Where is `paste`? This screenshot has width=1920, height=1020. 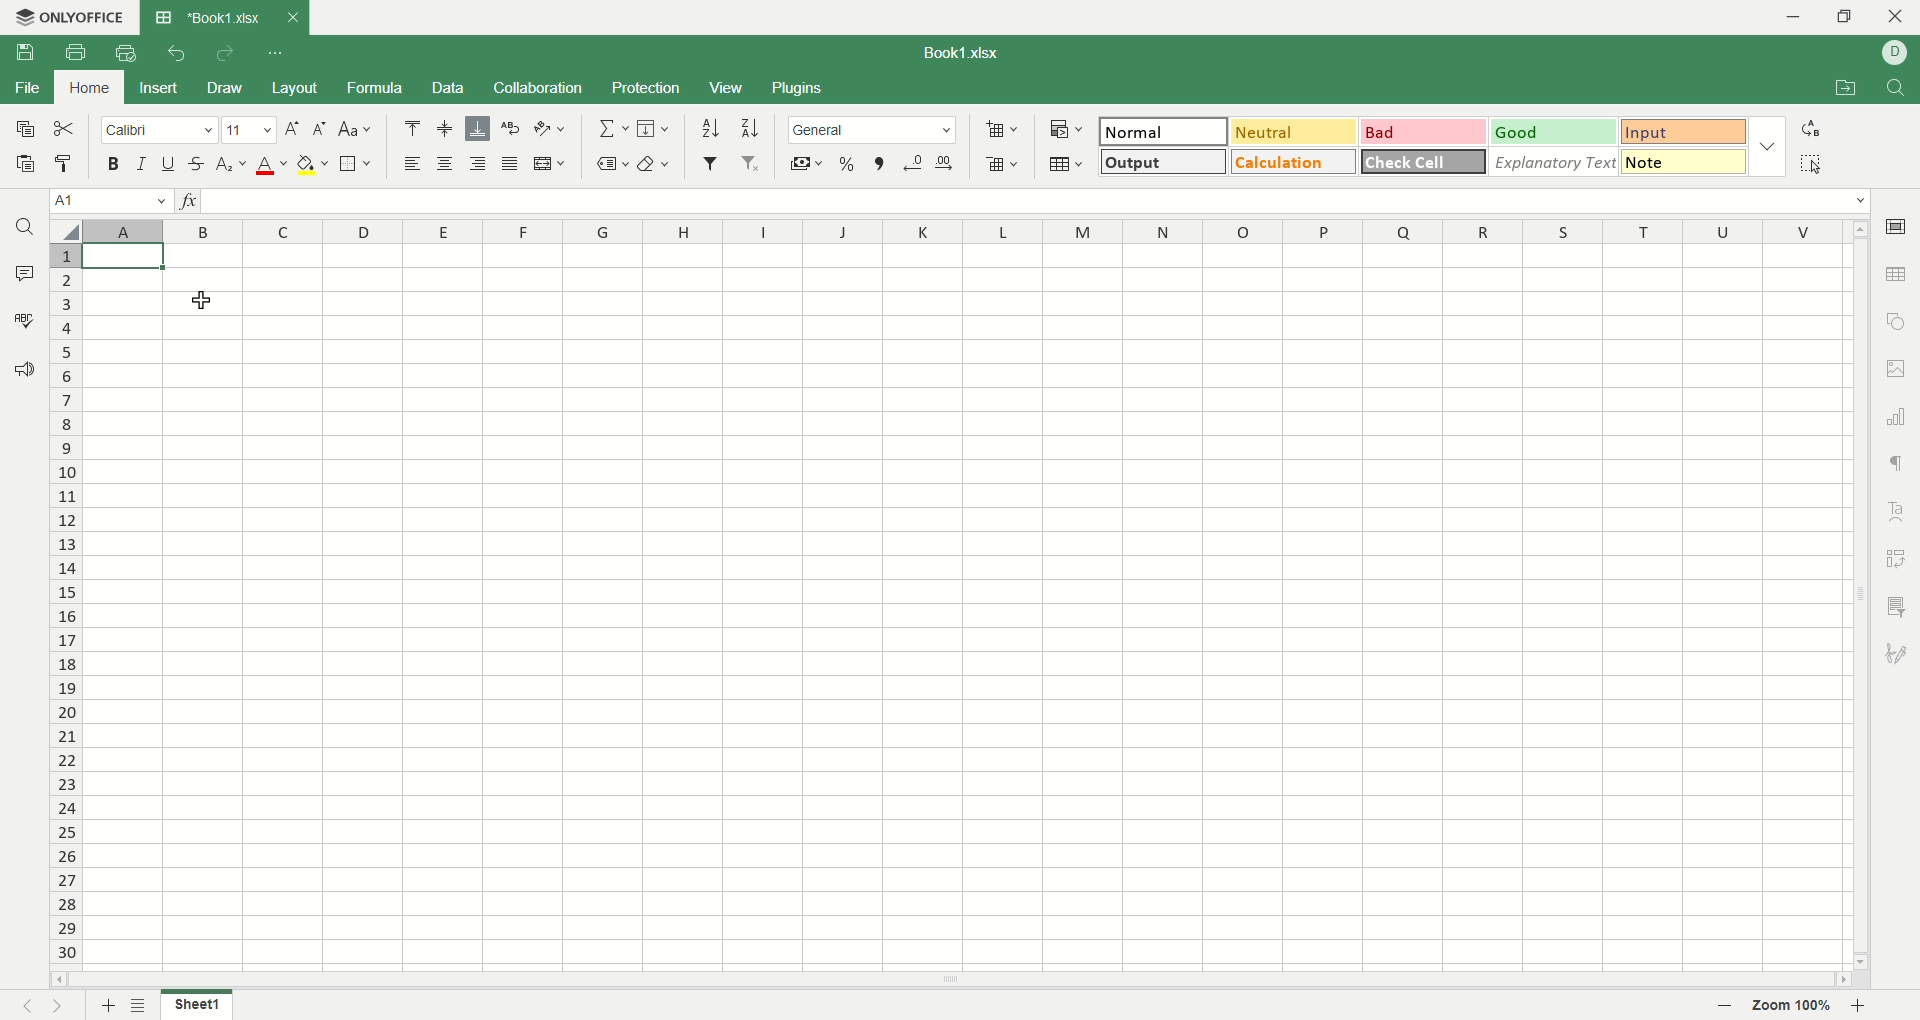 paste is located at coordinates (23, 163).